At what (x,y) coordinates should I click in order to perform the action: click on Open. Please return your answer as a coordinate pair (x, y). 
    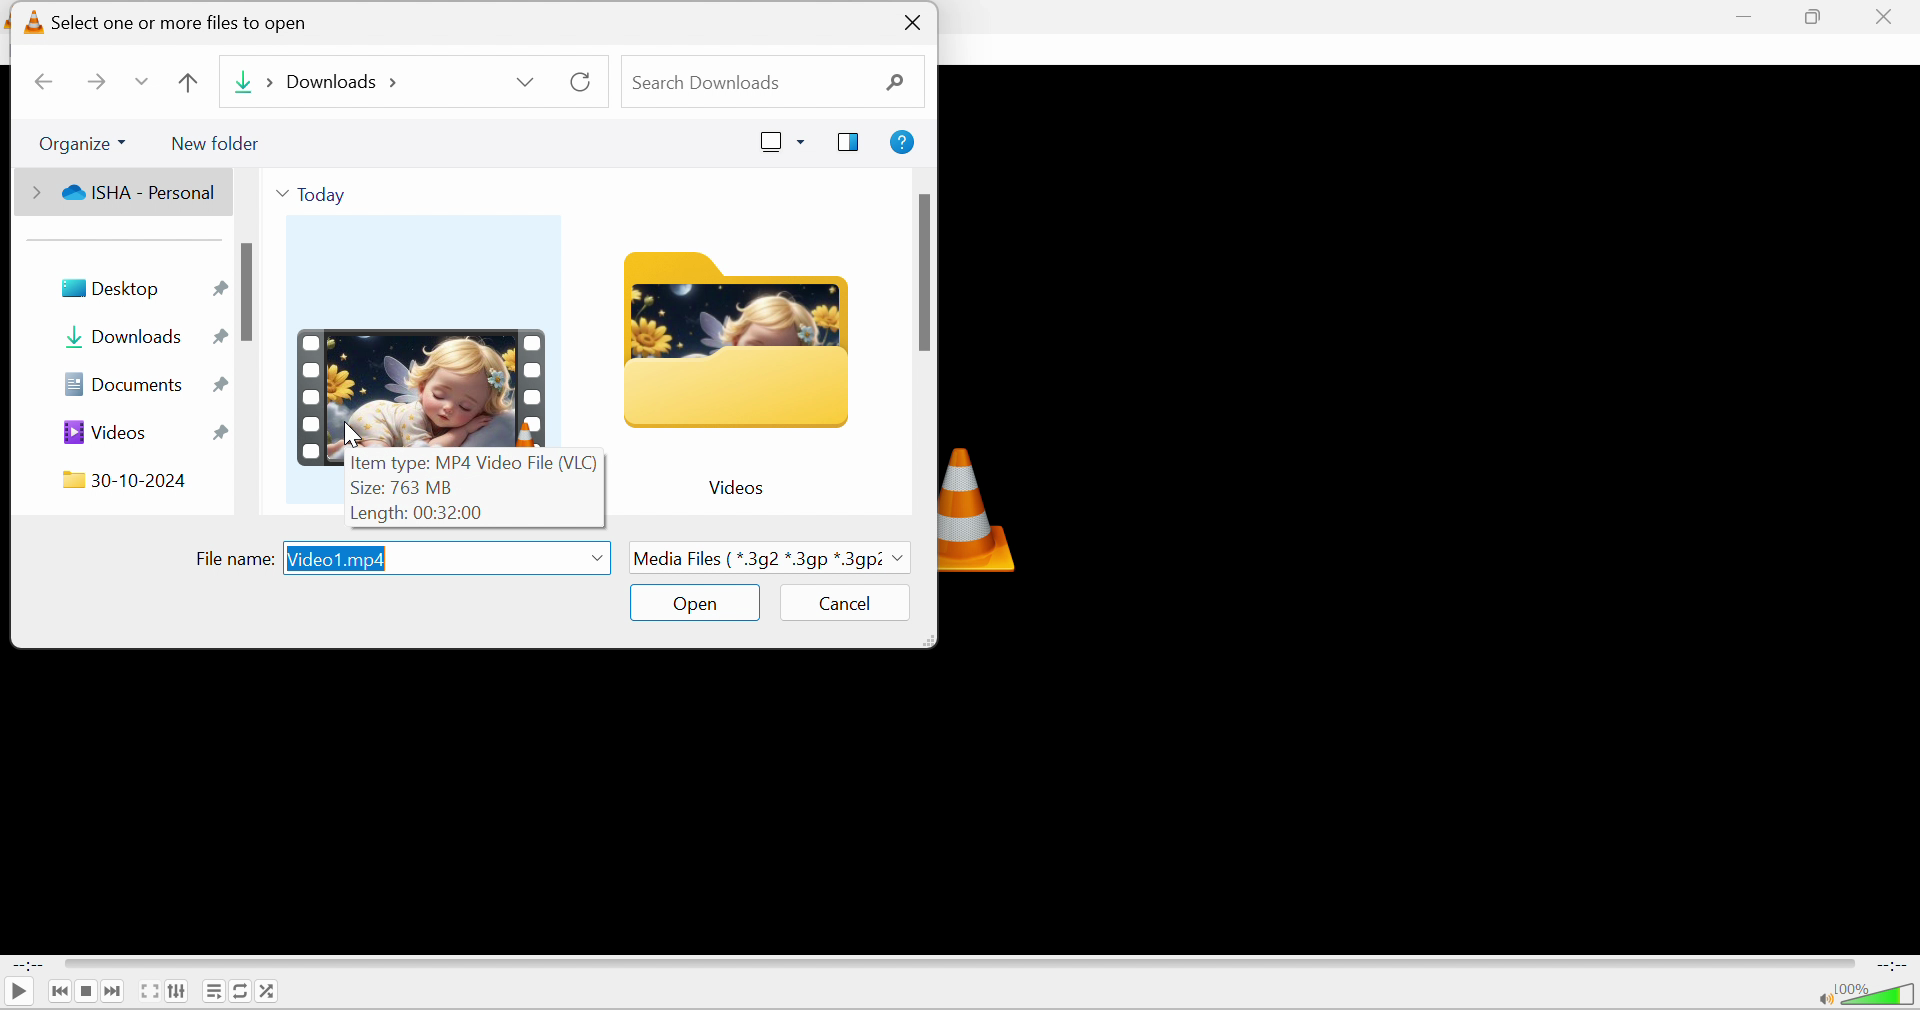
    Looking at the image, I should click on (697, 602).